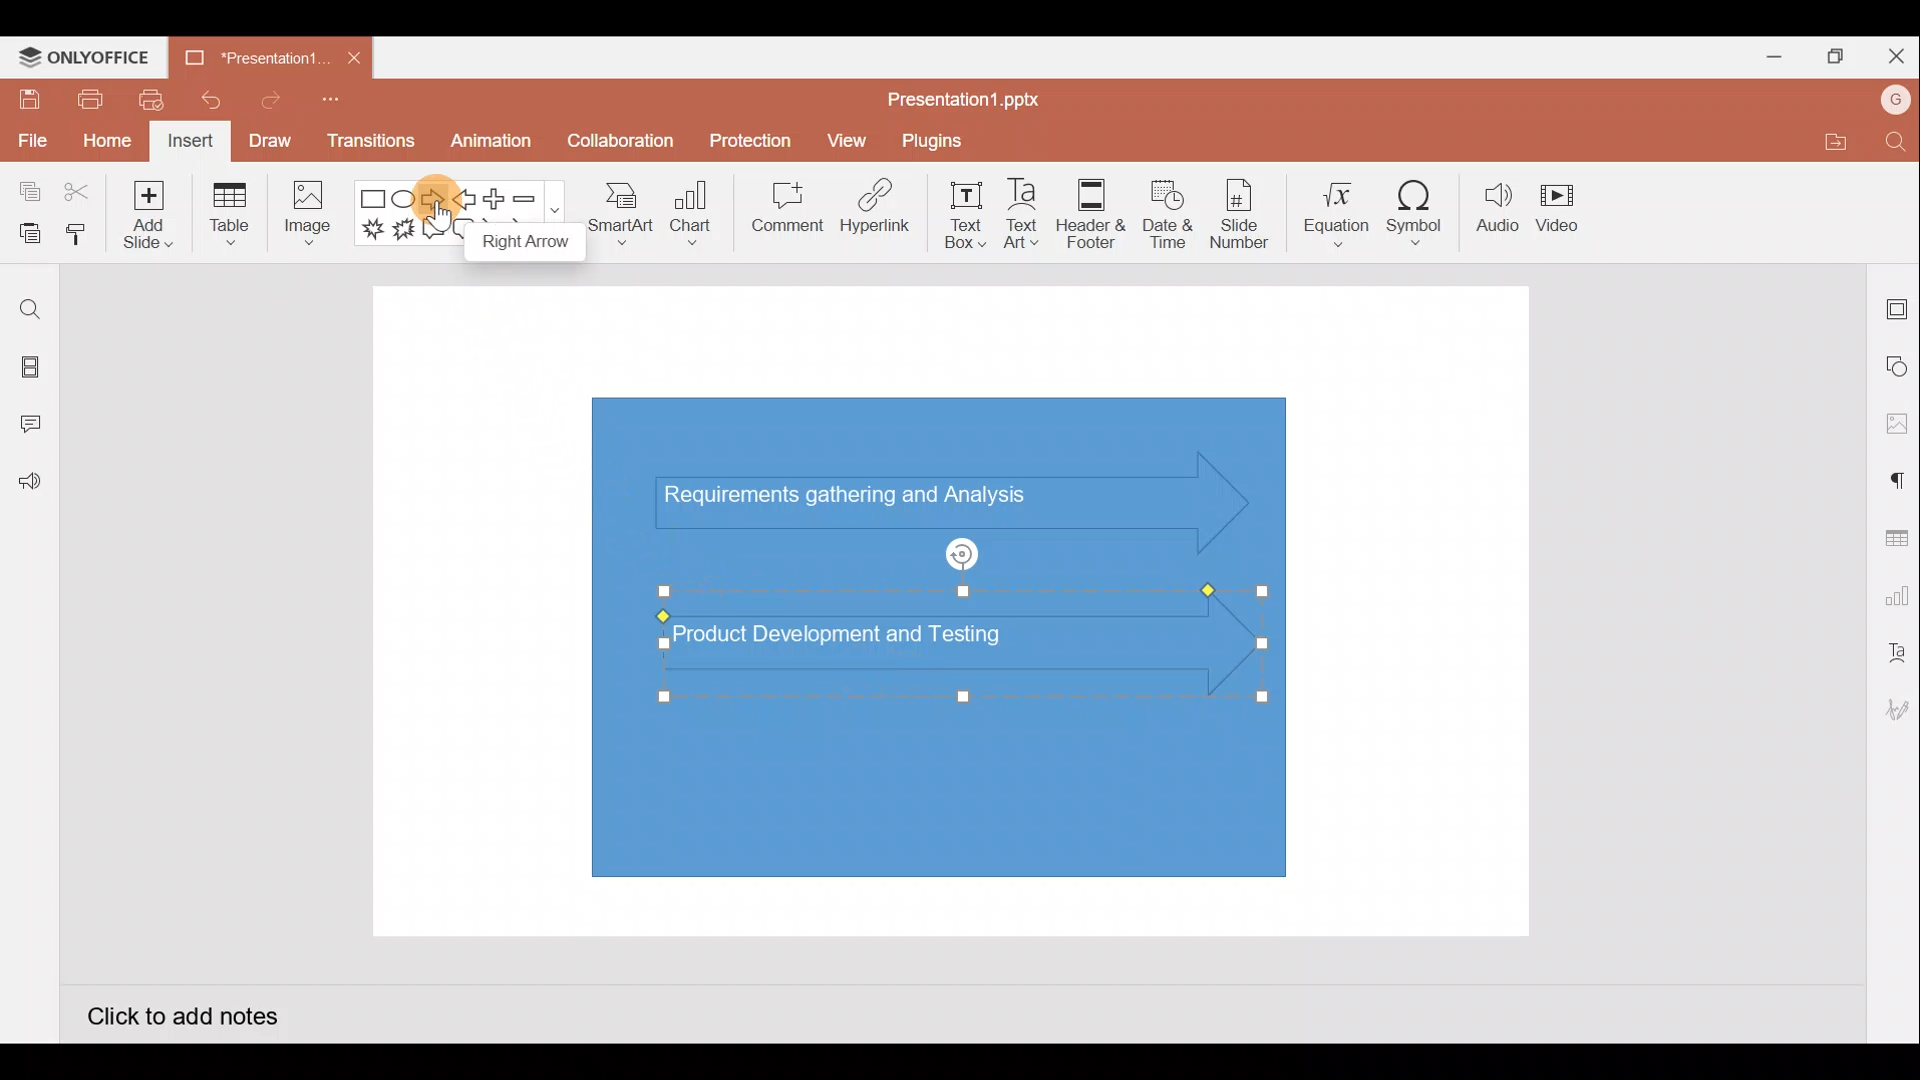 This screenshot has height=1080, width=1920. Describe the element at coordinates (145, 100) in the screenshot. I see `Quick print` at that location.